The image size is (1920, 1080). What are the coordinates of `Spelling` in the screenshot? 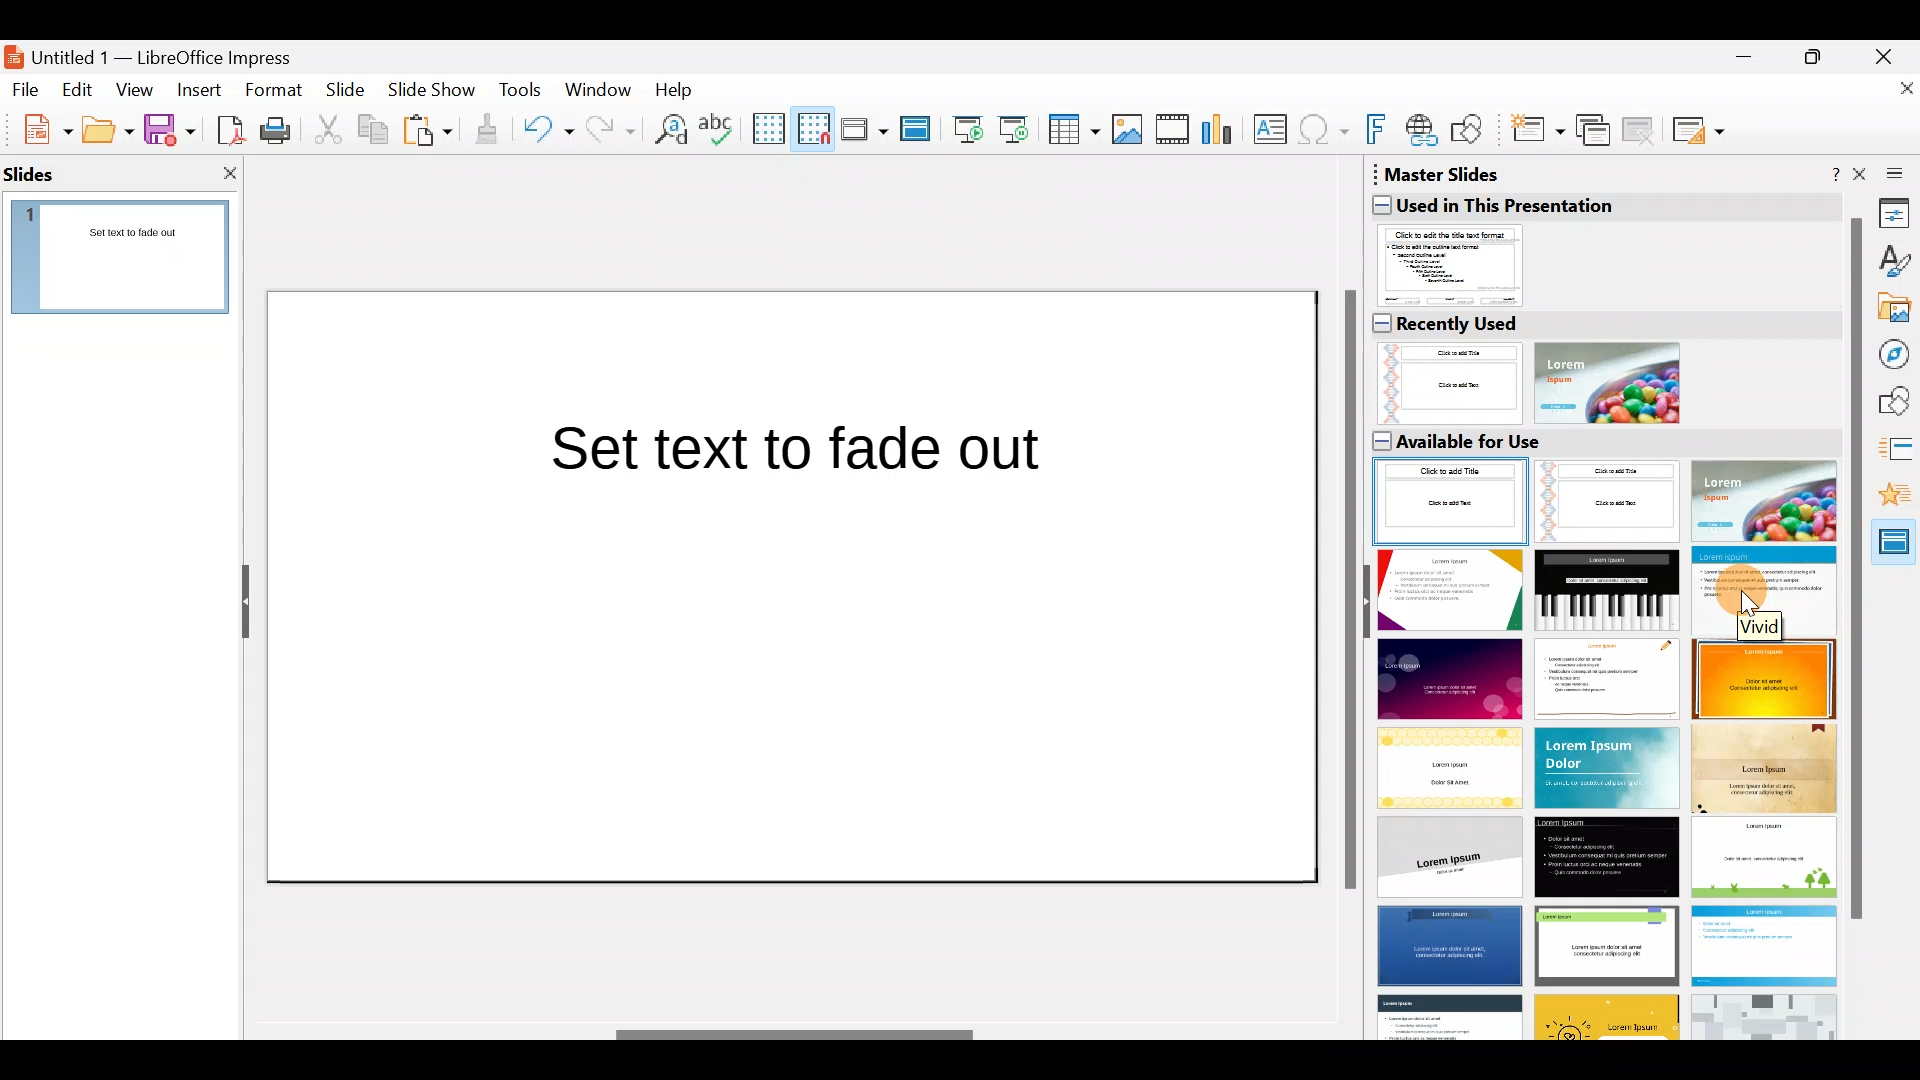 It's located at (719, 128).